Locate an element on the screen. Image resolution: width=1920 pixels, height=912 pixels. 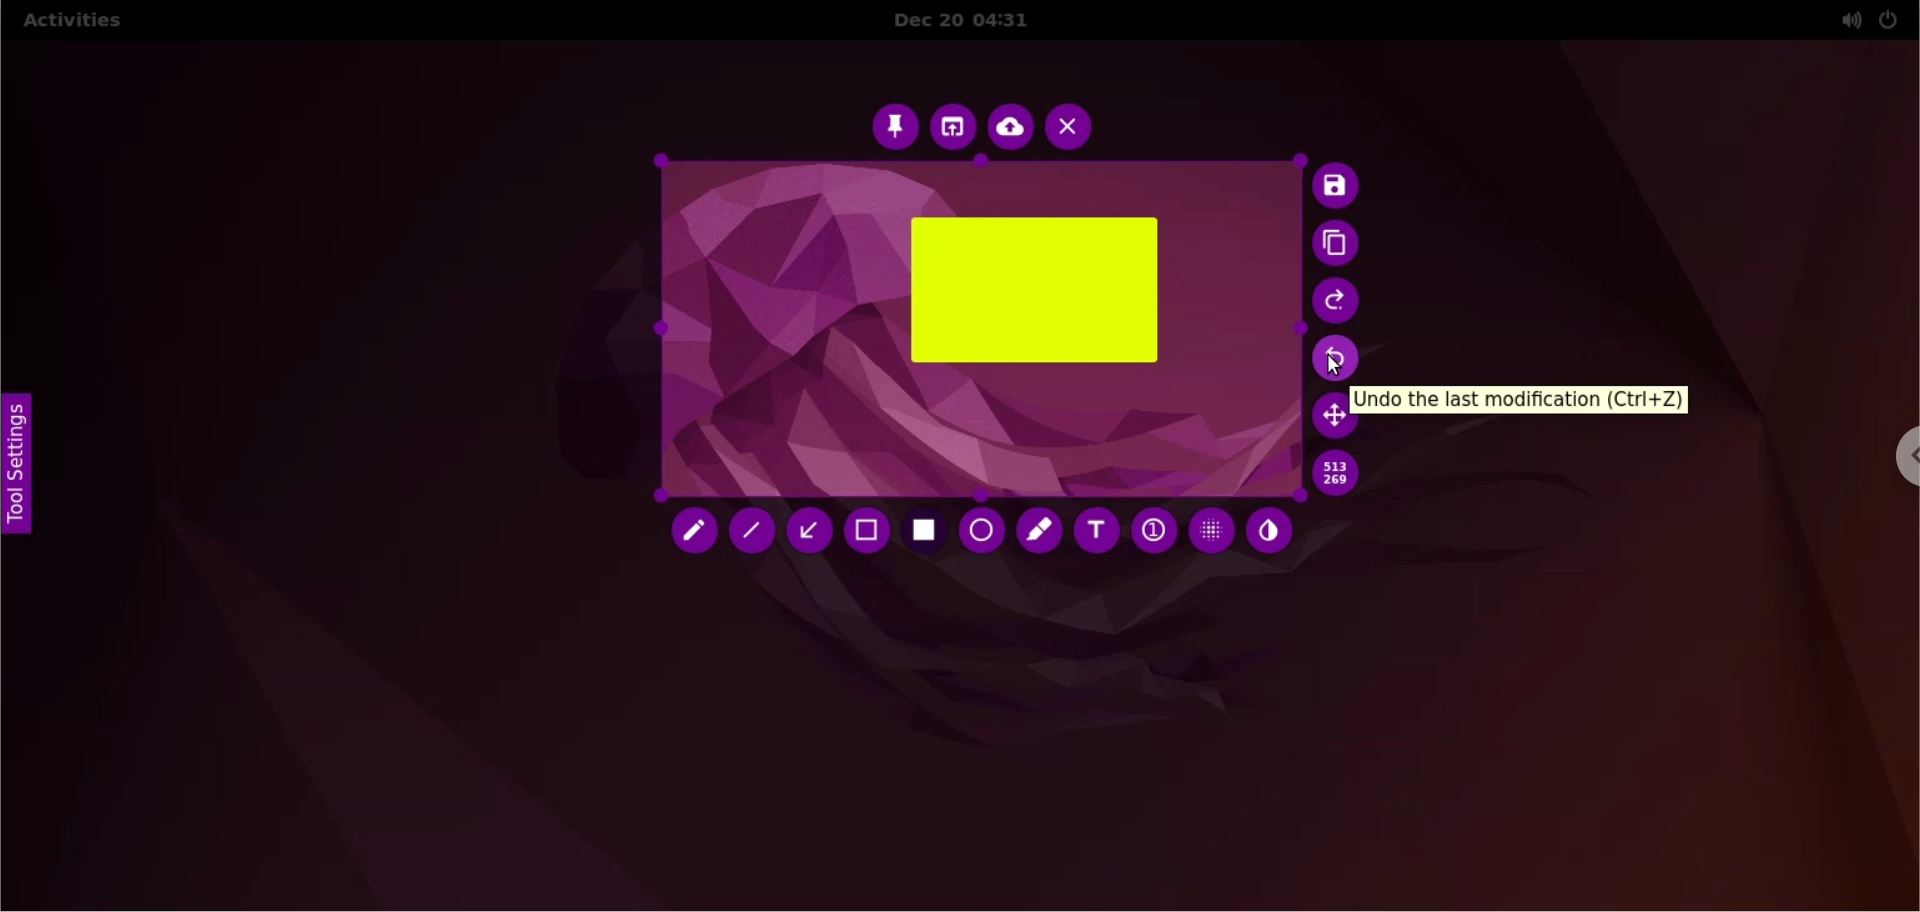
upload is located at coordinates (1010, 127).